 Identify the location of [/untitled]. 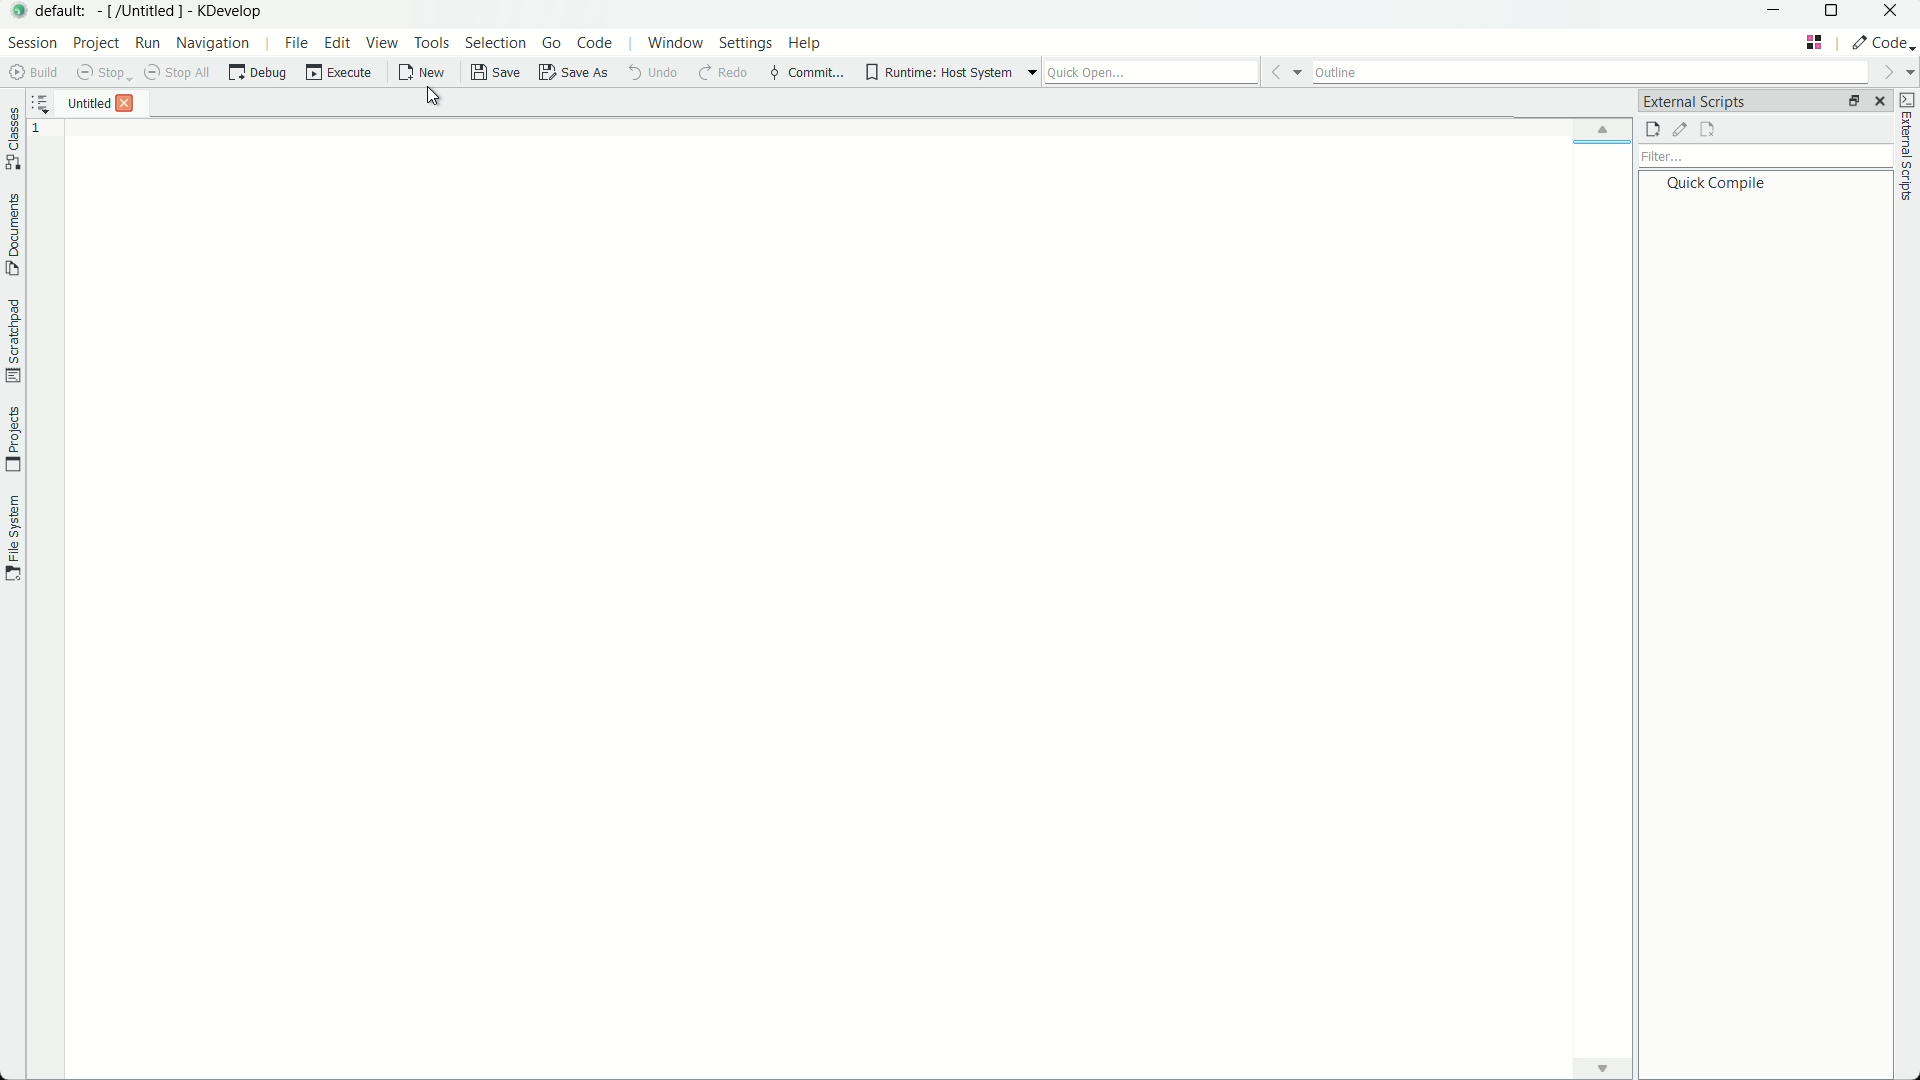
(140, 12).